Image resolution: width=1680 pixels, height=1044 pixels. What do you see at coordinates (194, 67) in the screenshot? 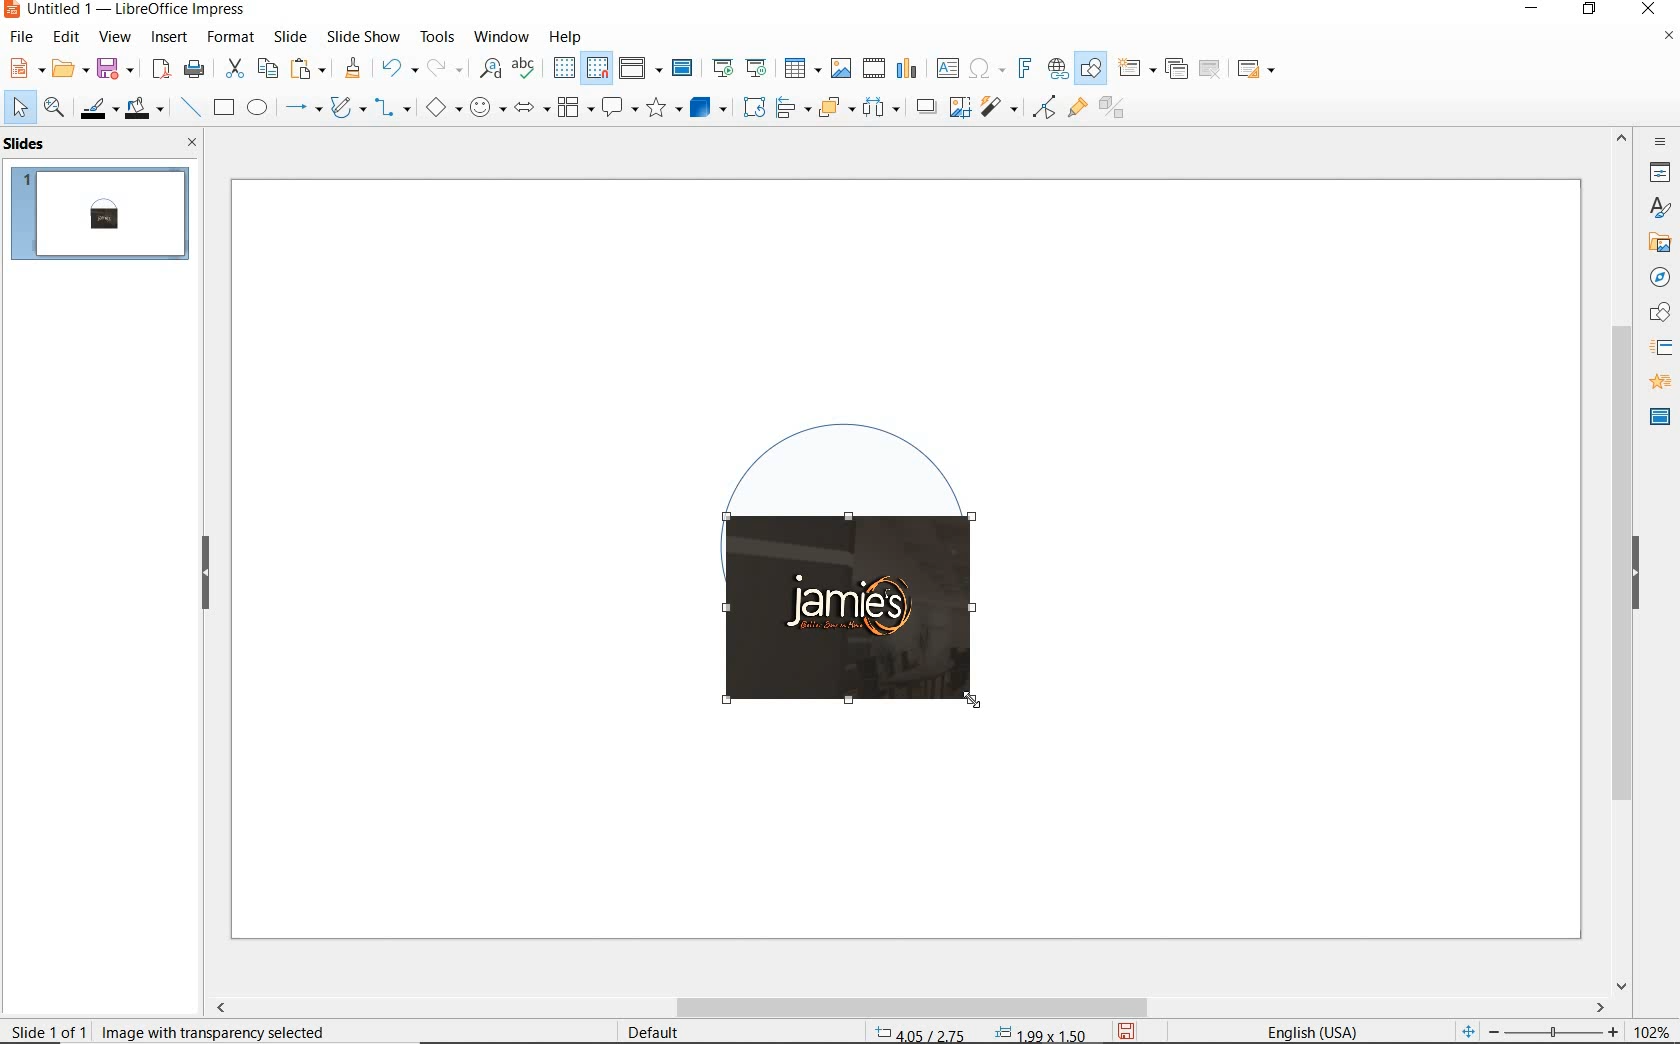
I see `print` at bounding box center [194, 67].